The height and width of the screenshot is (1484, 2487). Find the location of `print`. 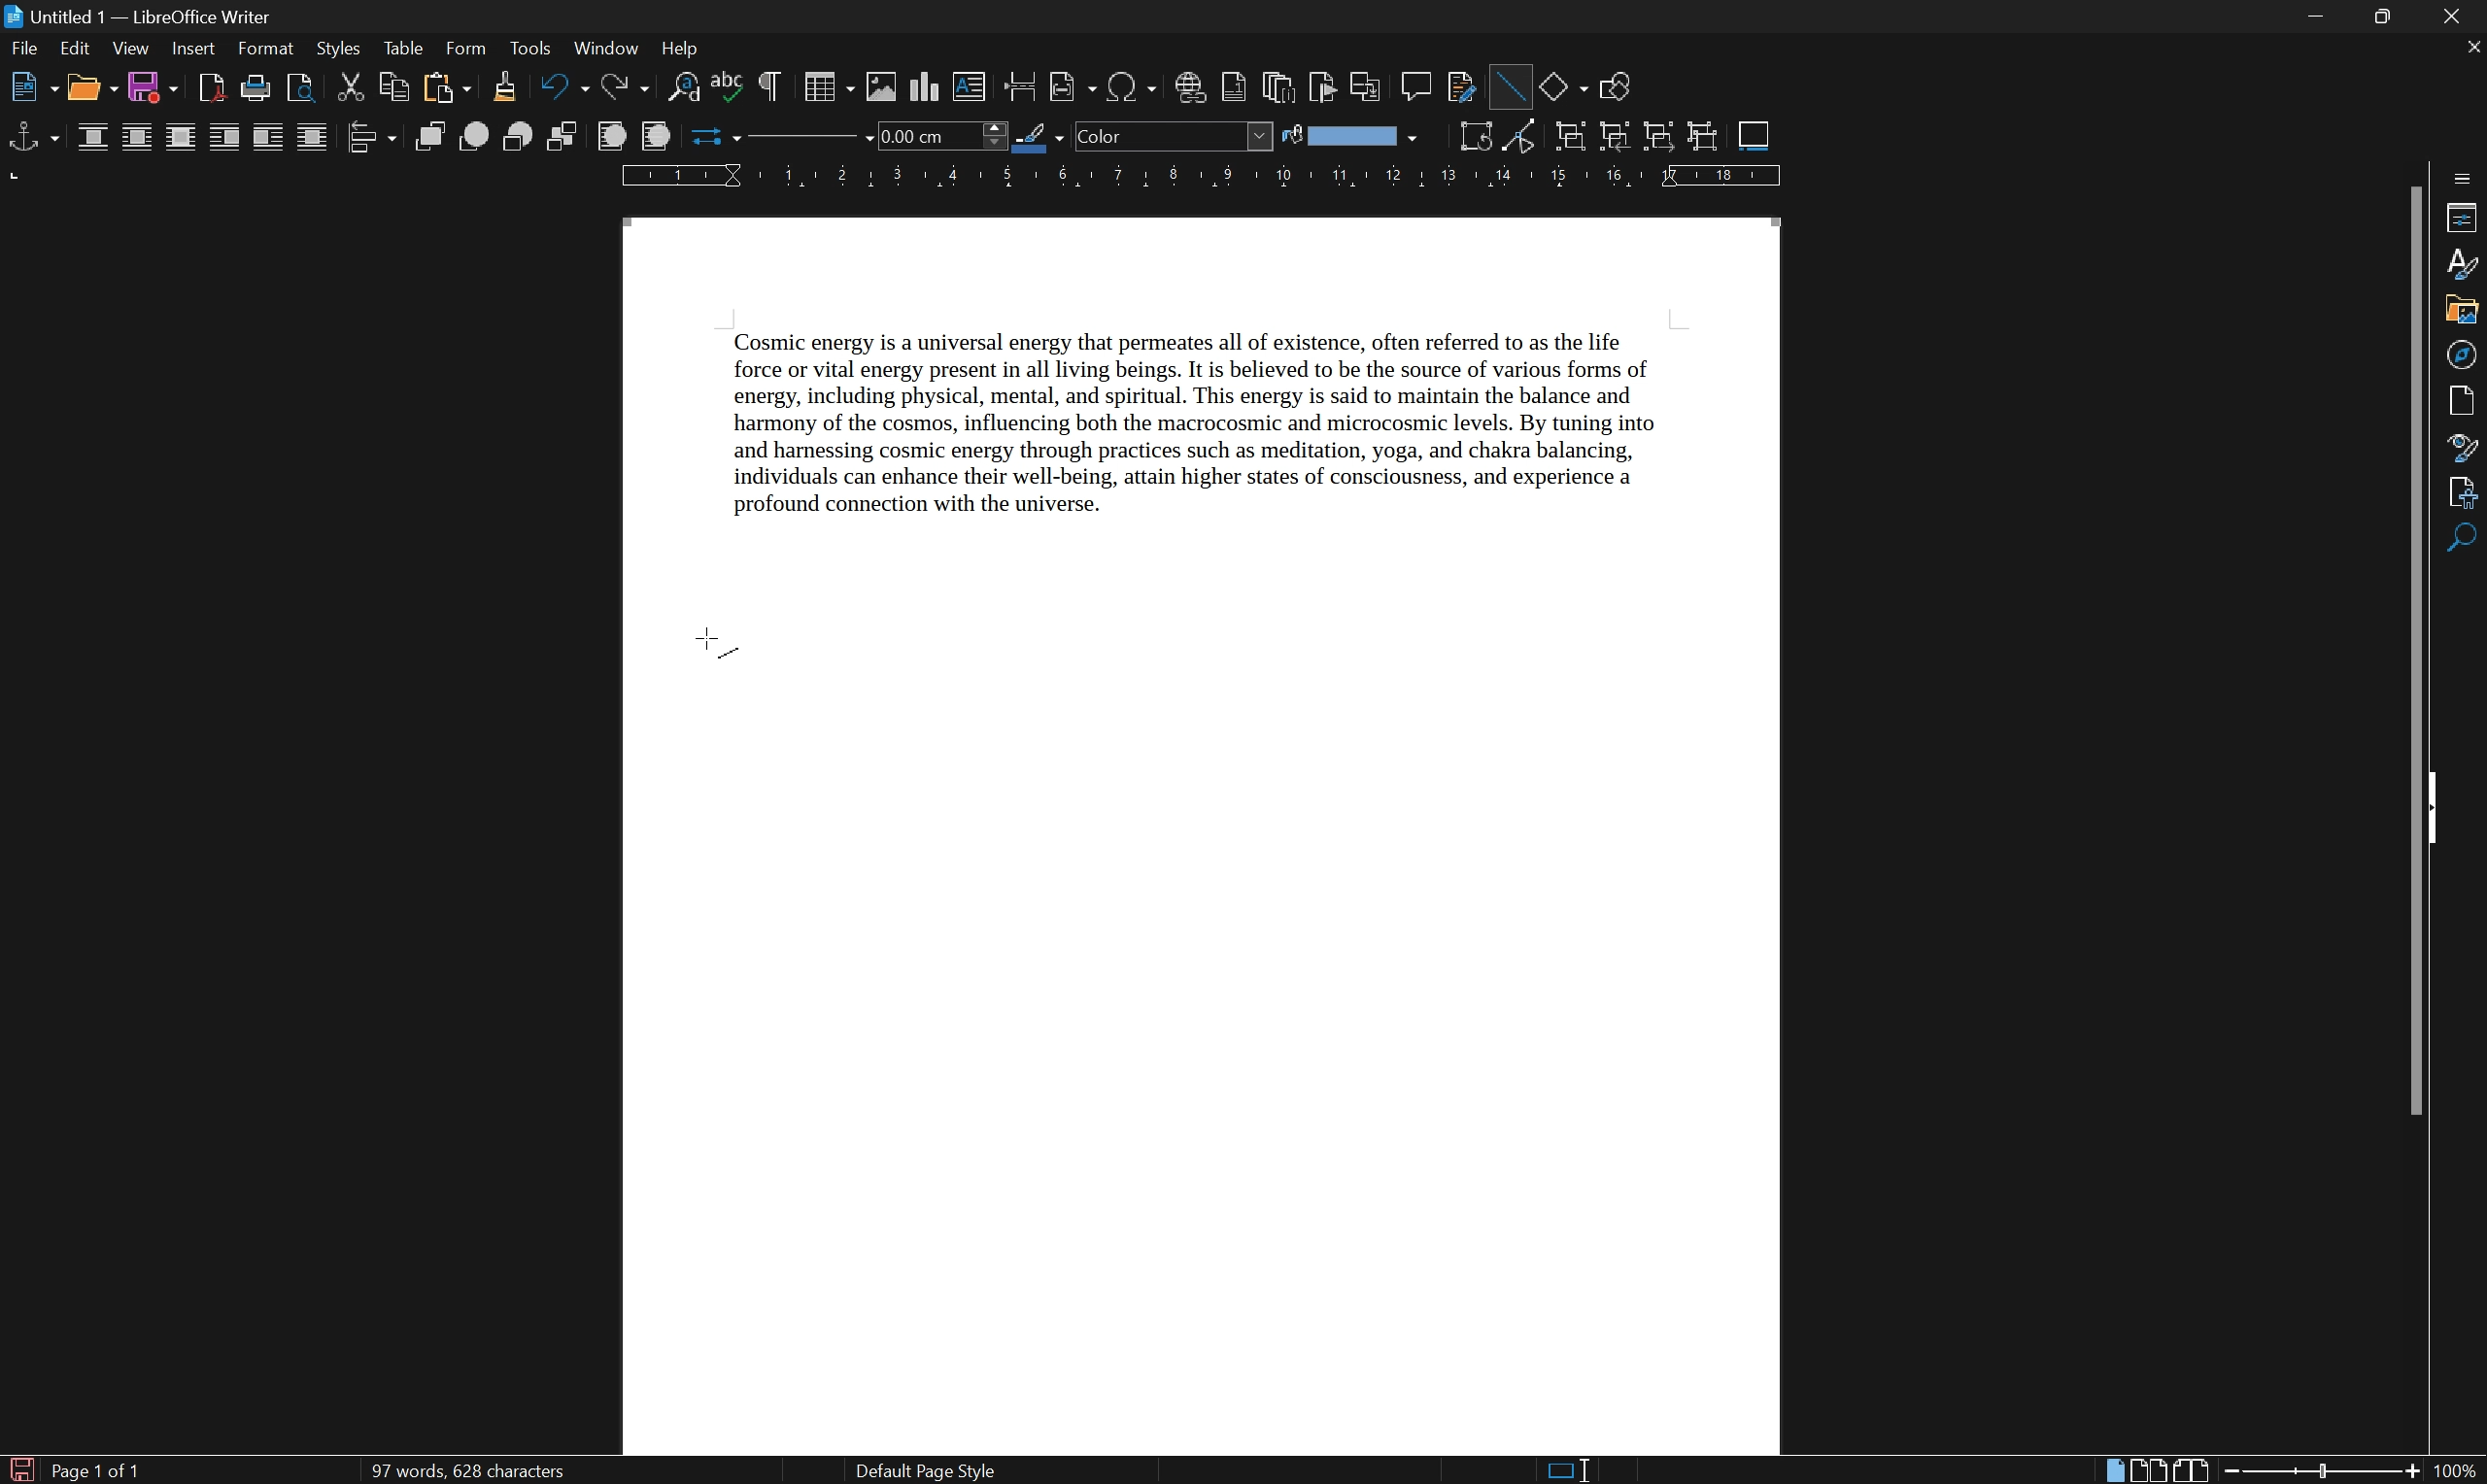

print is located at coordinates (254, 89).